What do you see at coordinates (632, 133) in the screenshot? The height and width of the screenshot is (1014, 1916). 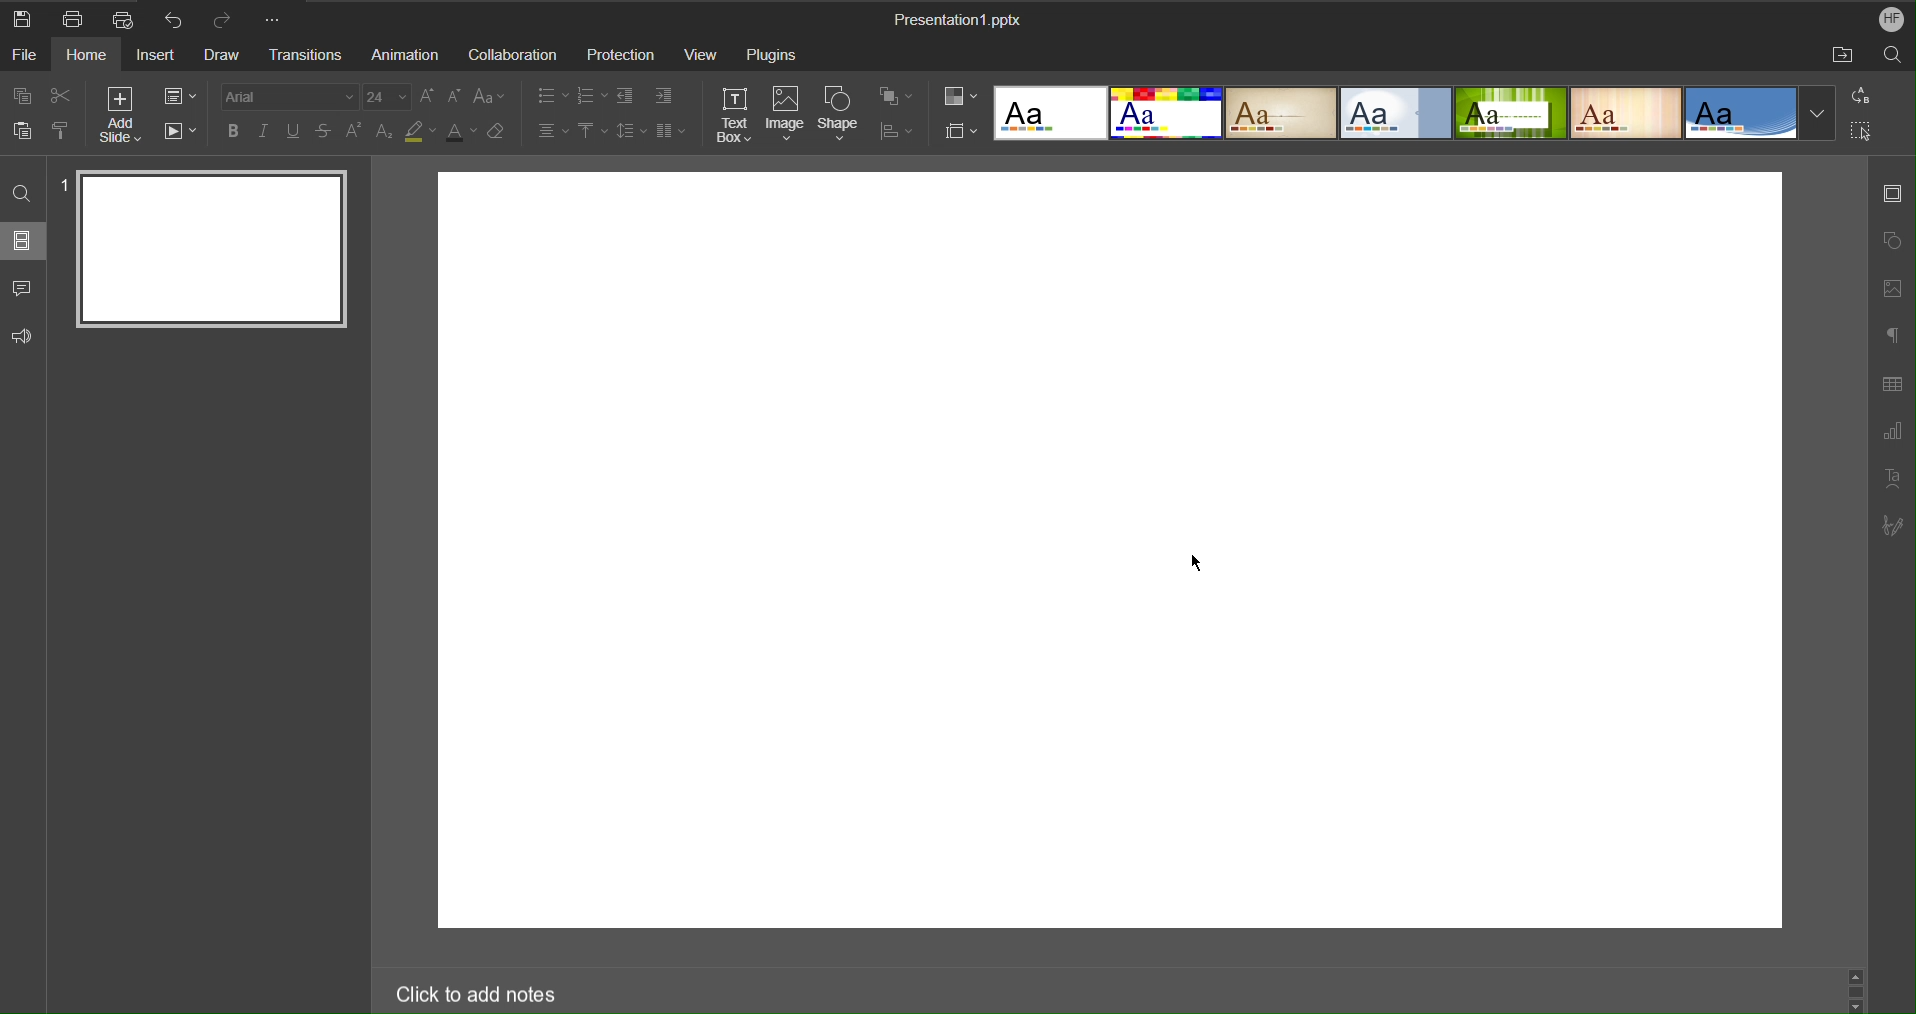 I see `Line Spacing` at bounding box center [632, 133].